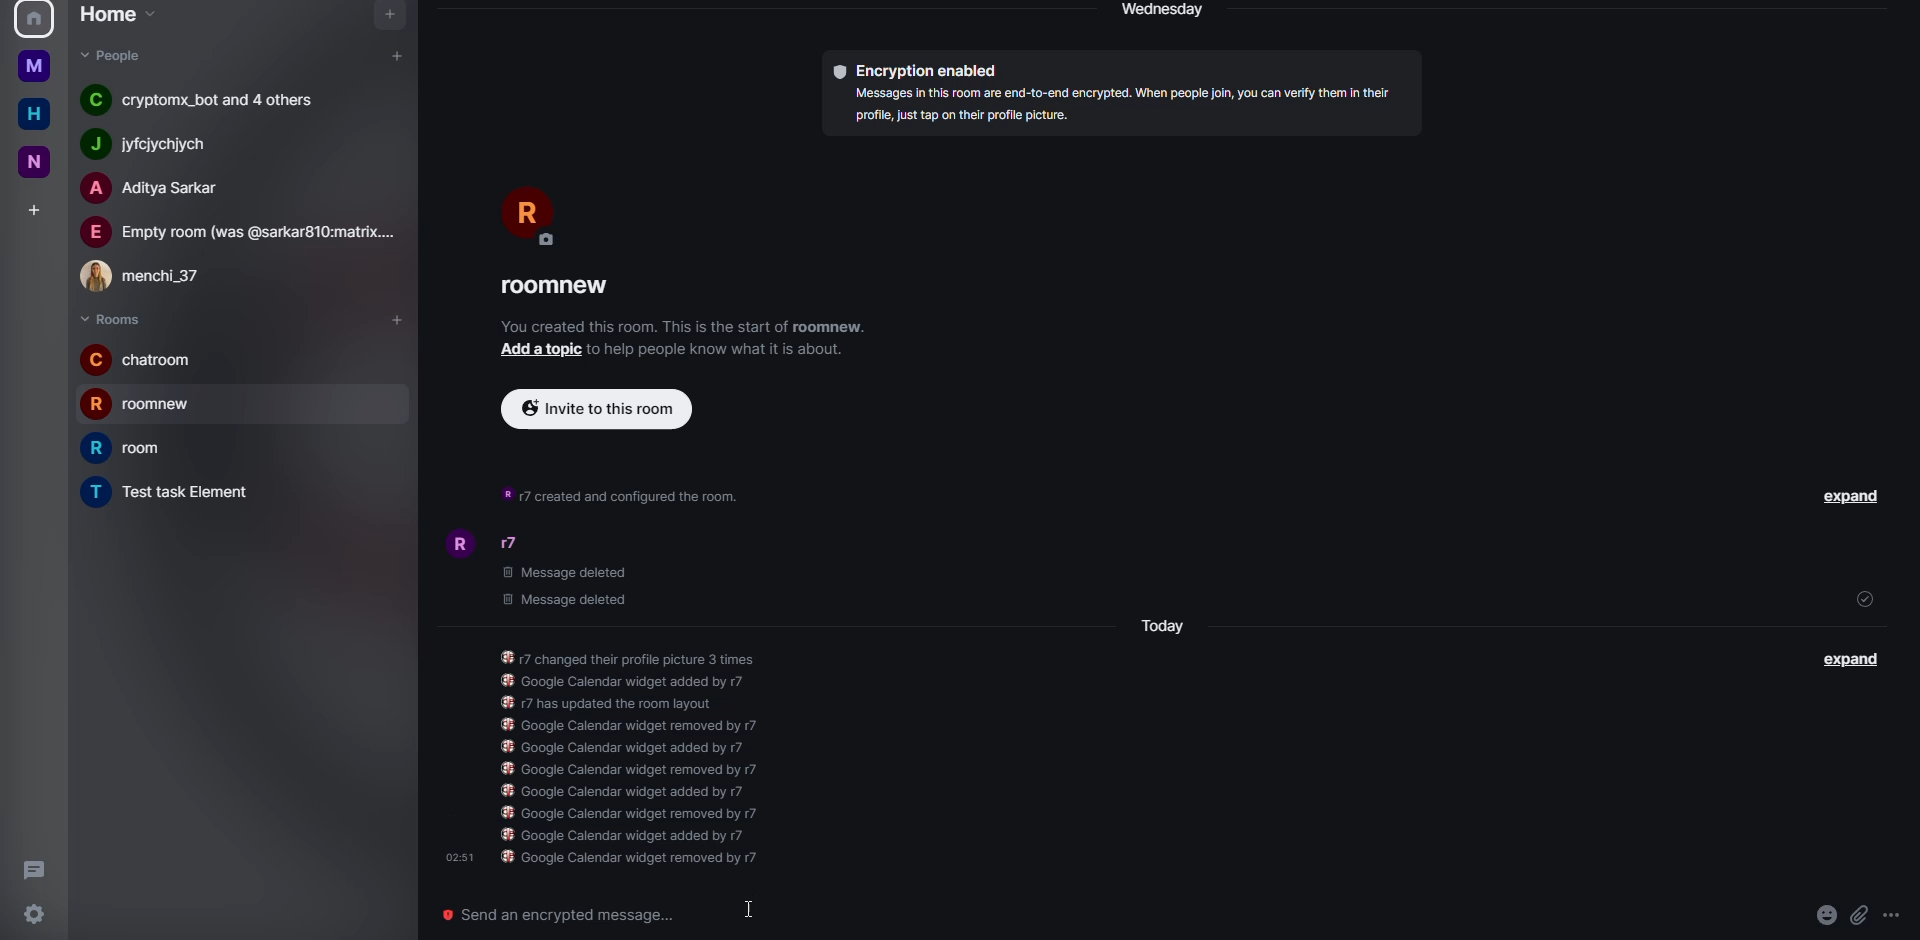 The image size is (1920, 940). Describe the element at coordinates (571, 916) in the screenshot. I see `send an encrypted message` at that location.